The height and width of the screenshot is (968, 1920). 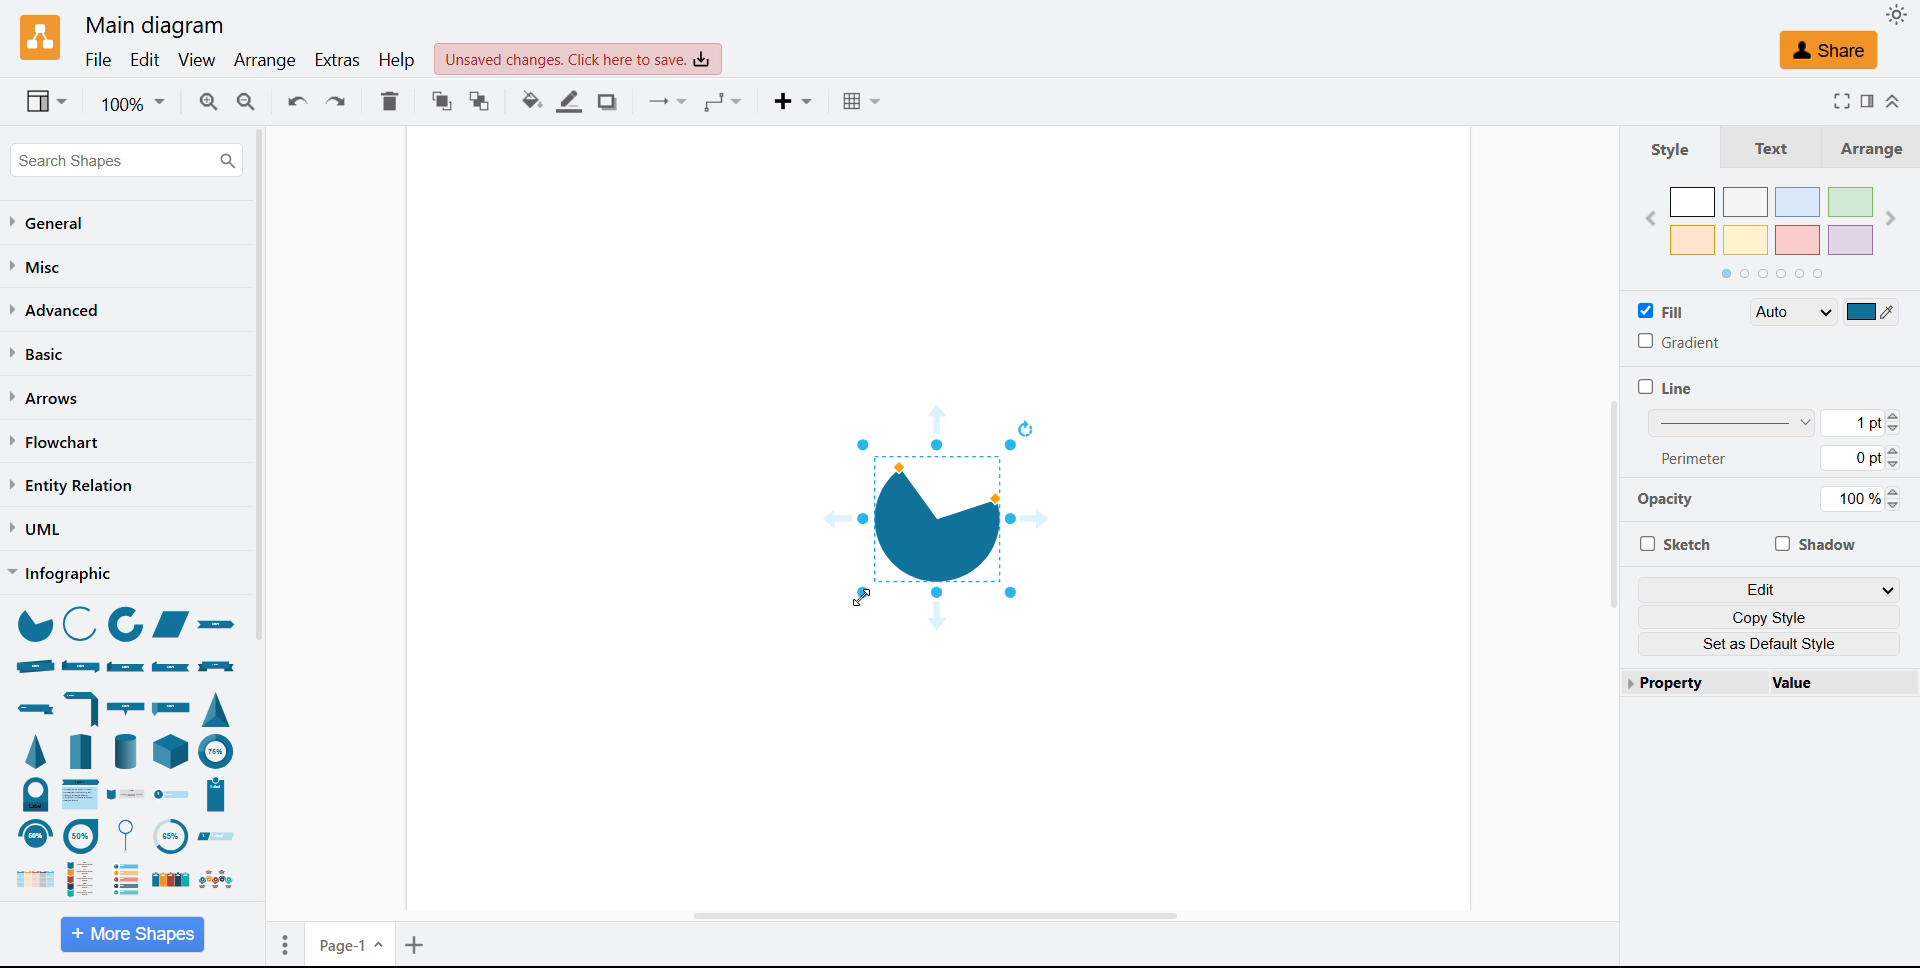 What do you see at coordinates (1678, 341) in the screenshot?
I see `Gradient ` at bounding box center [1678, 341].